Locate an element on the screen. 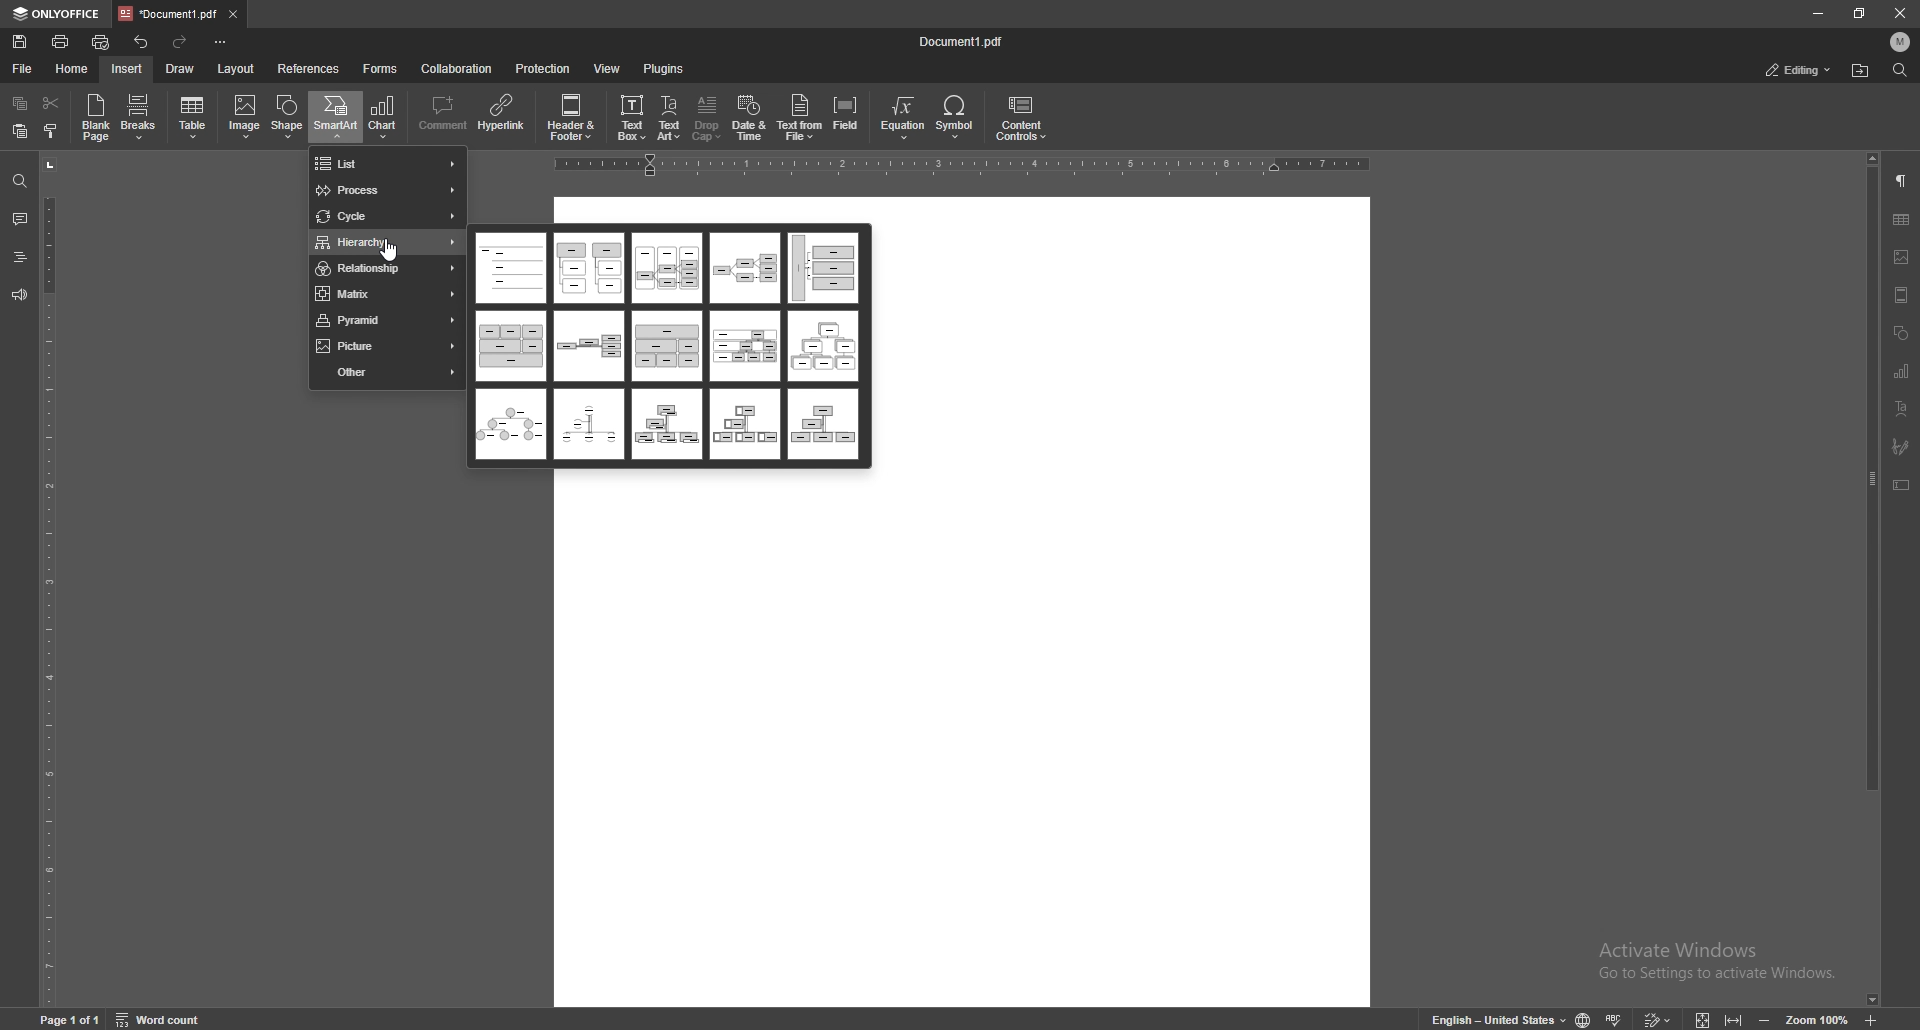 This screenshot has height=1030, width=1920. hierarchy smart art is located at coordinates (666, 269).